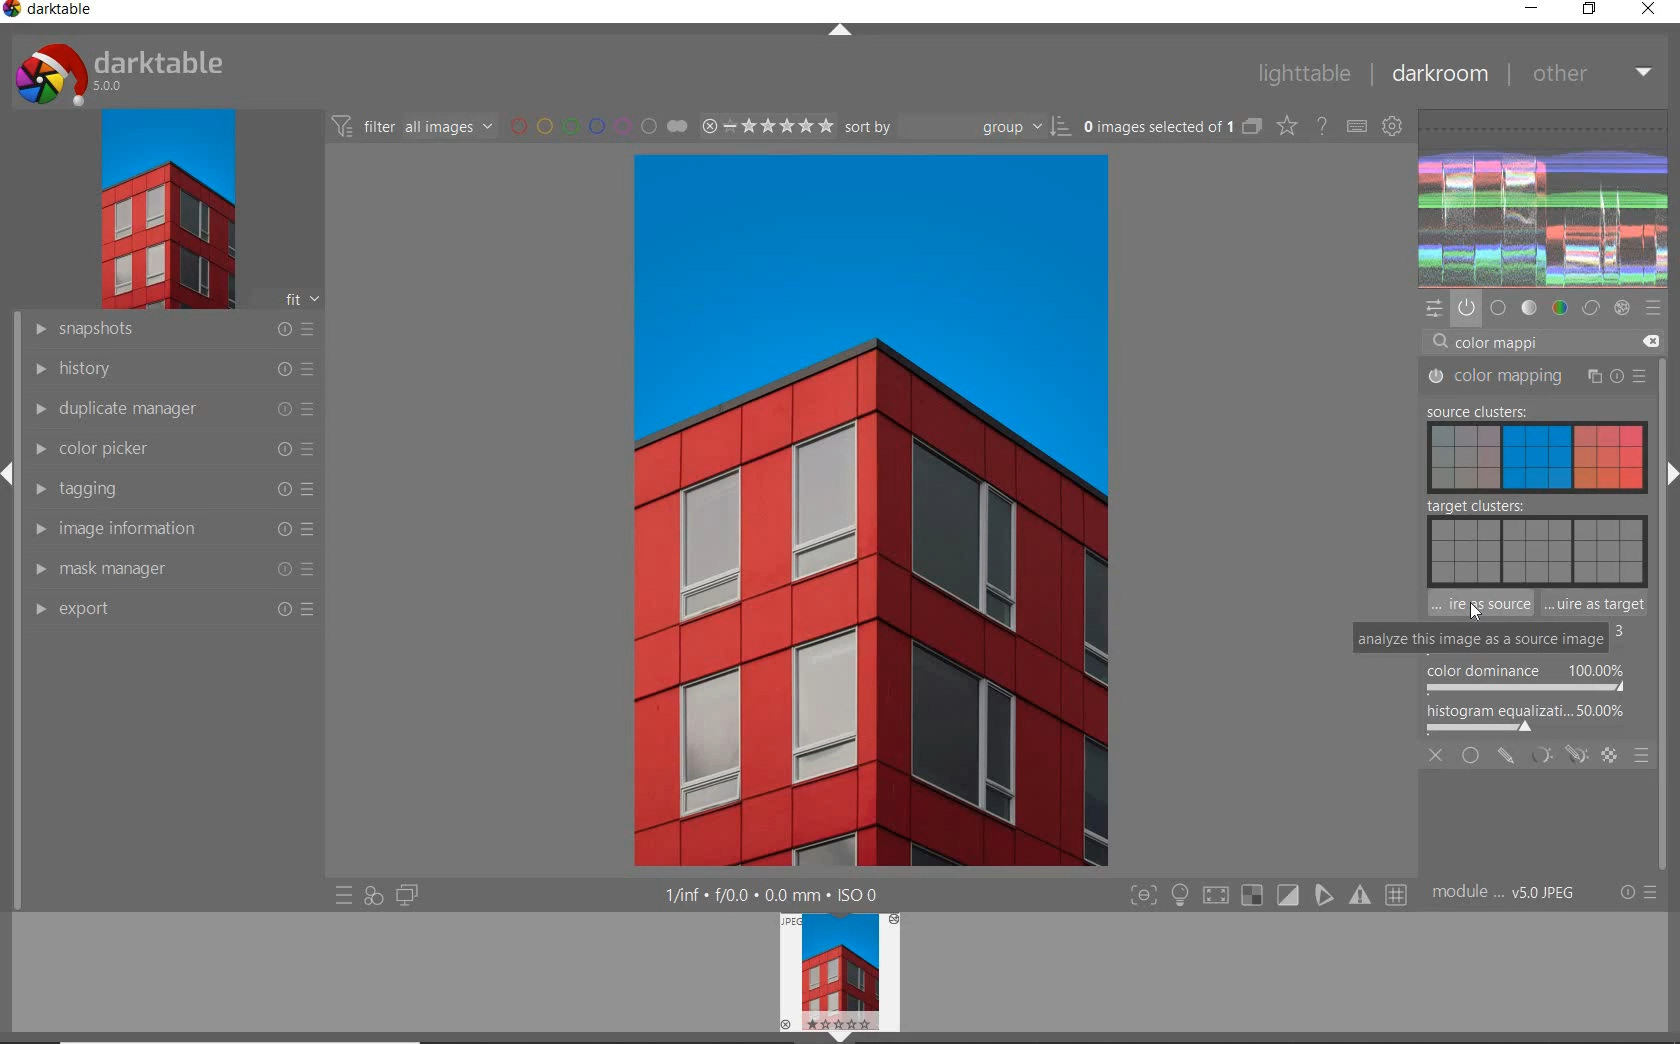  What do you see at coordinates (344, 896) in the screenshot?
I see `quick access to preset` at bounding box center [344, 896].